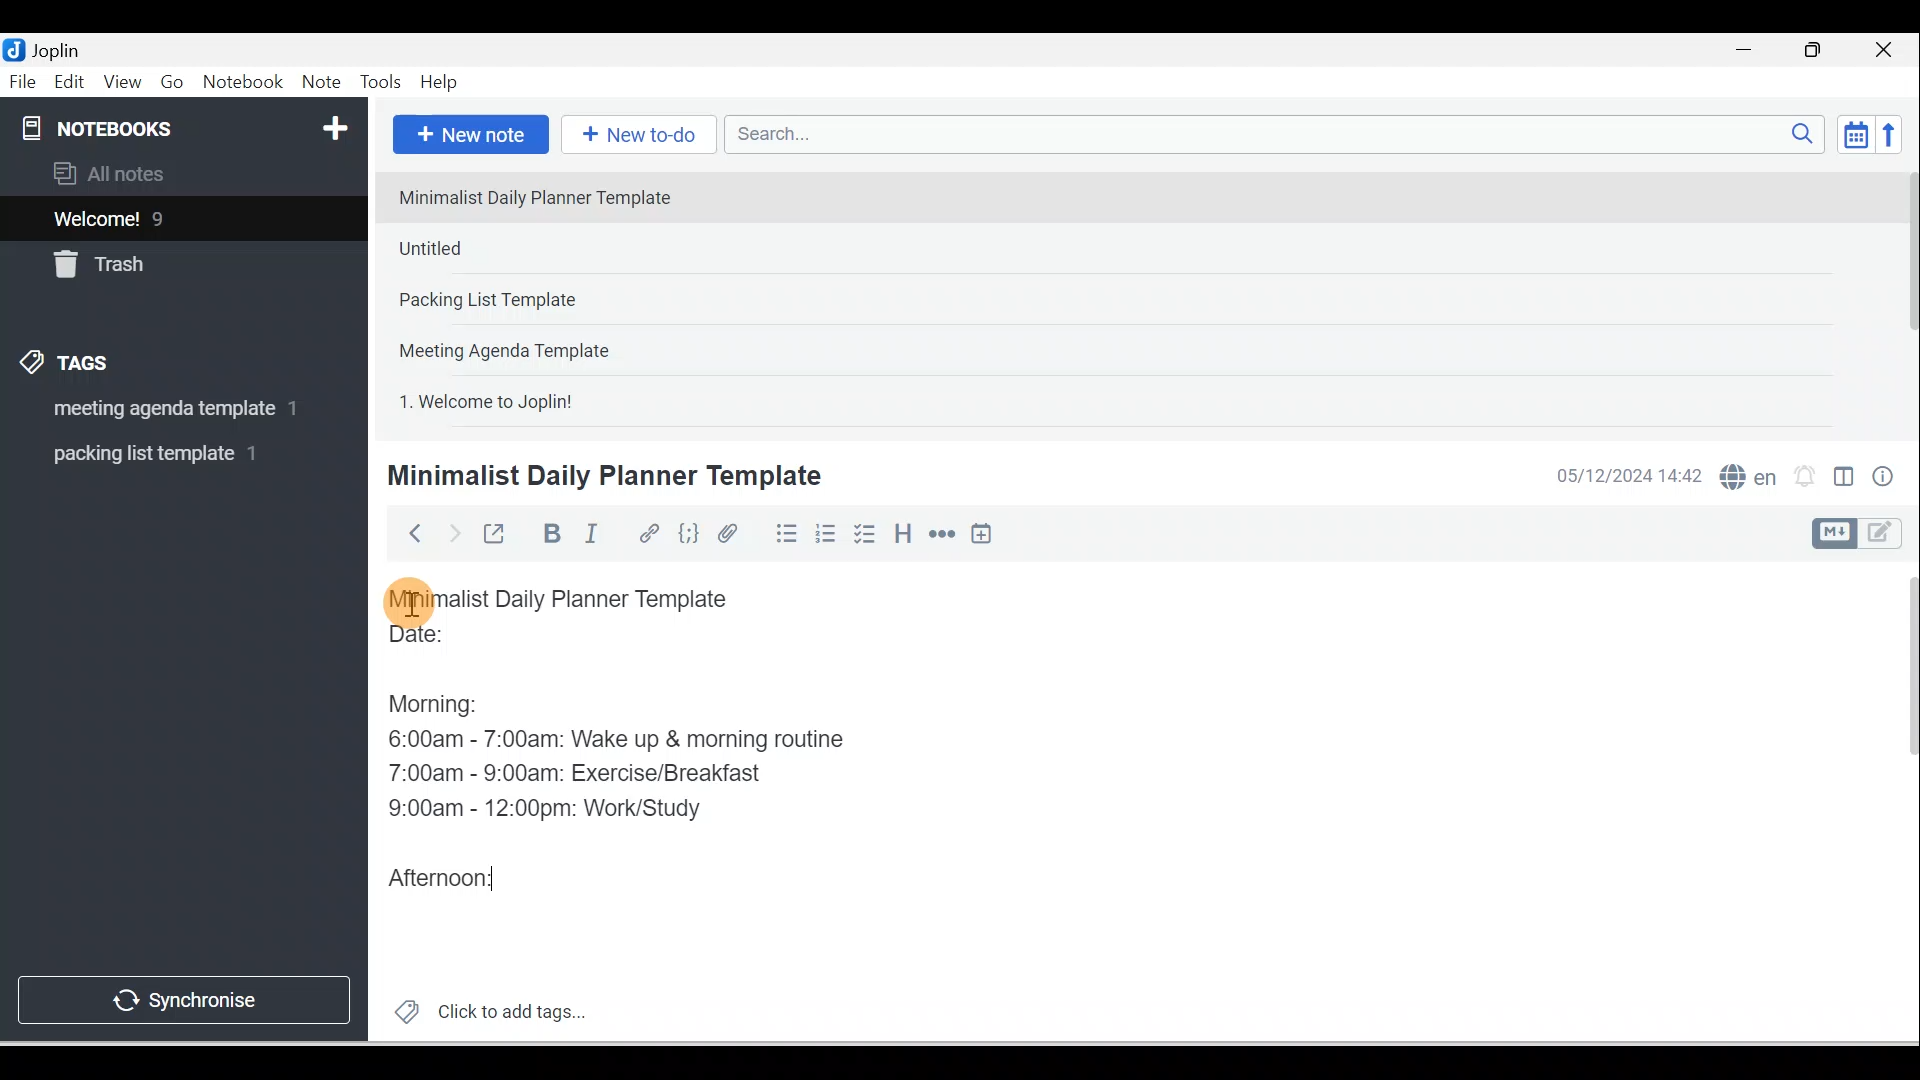  I want to click on Note 5, so click(559, 399).